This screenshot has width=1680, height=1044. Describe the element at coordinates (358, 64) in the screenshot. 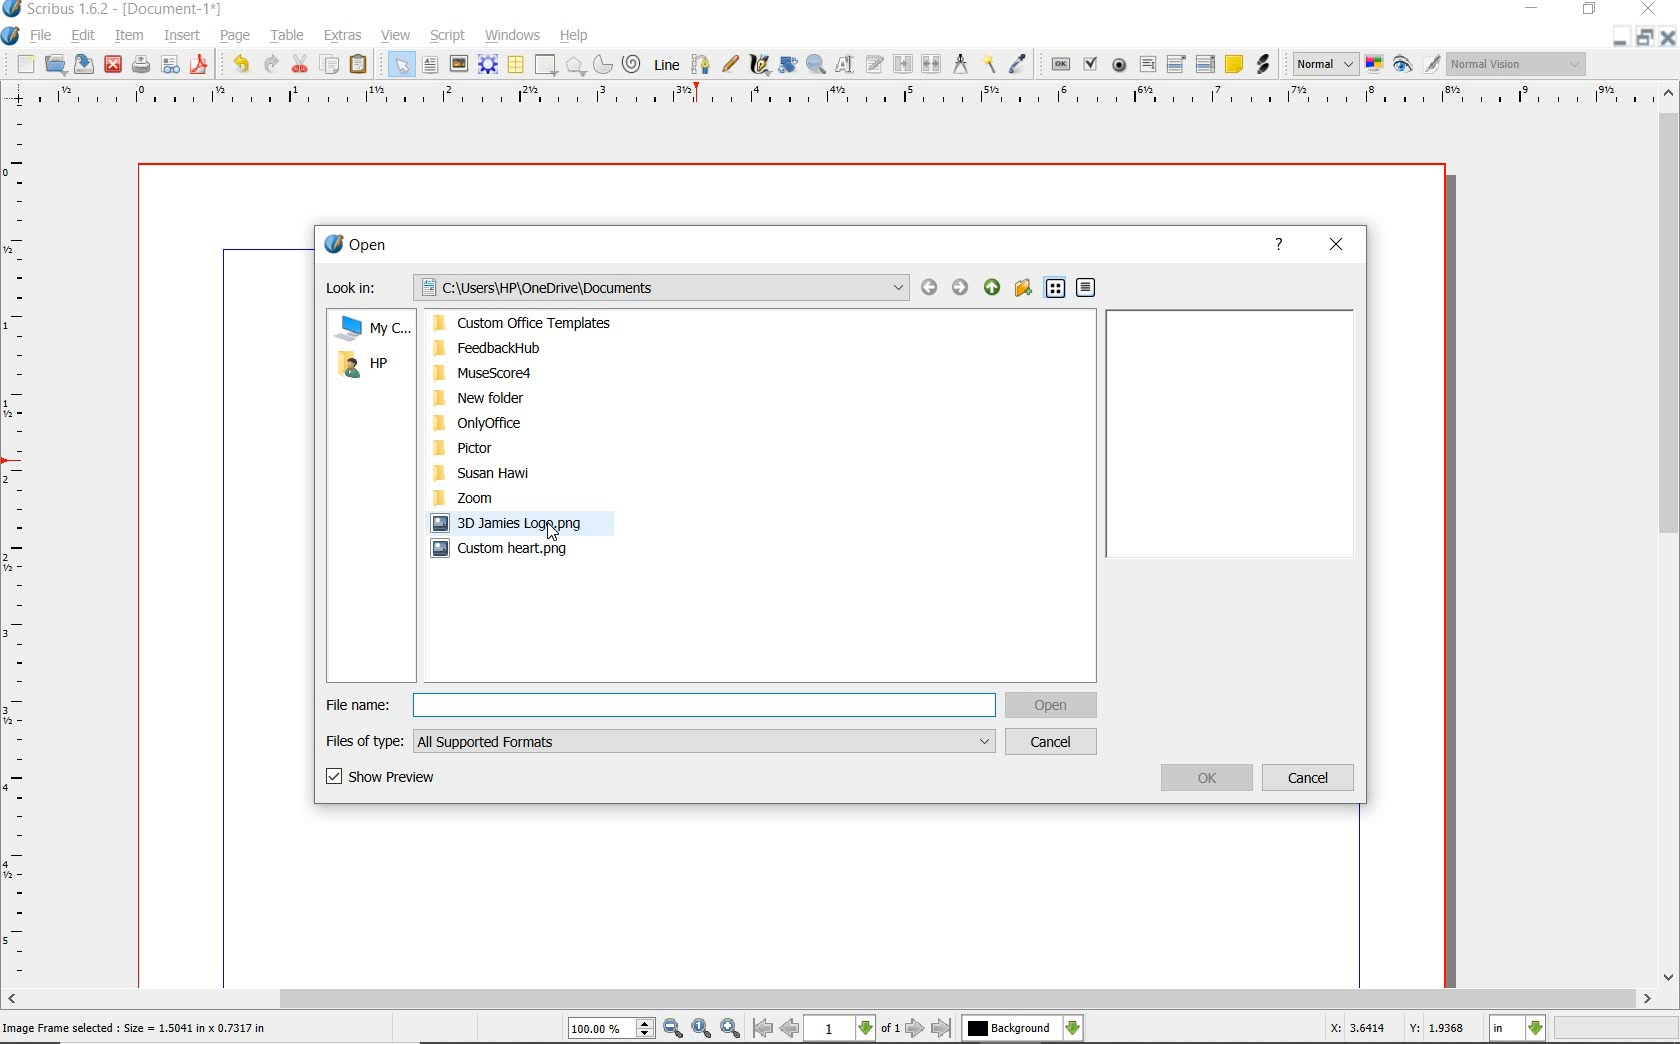

I see `paste` at that location.